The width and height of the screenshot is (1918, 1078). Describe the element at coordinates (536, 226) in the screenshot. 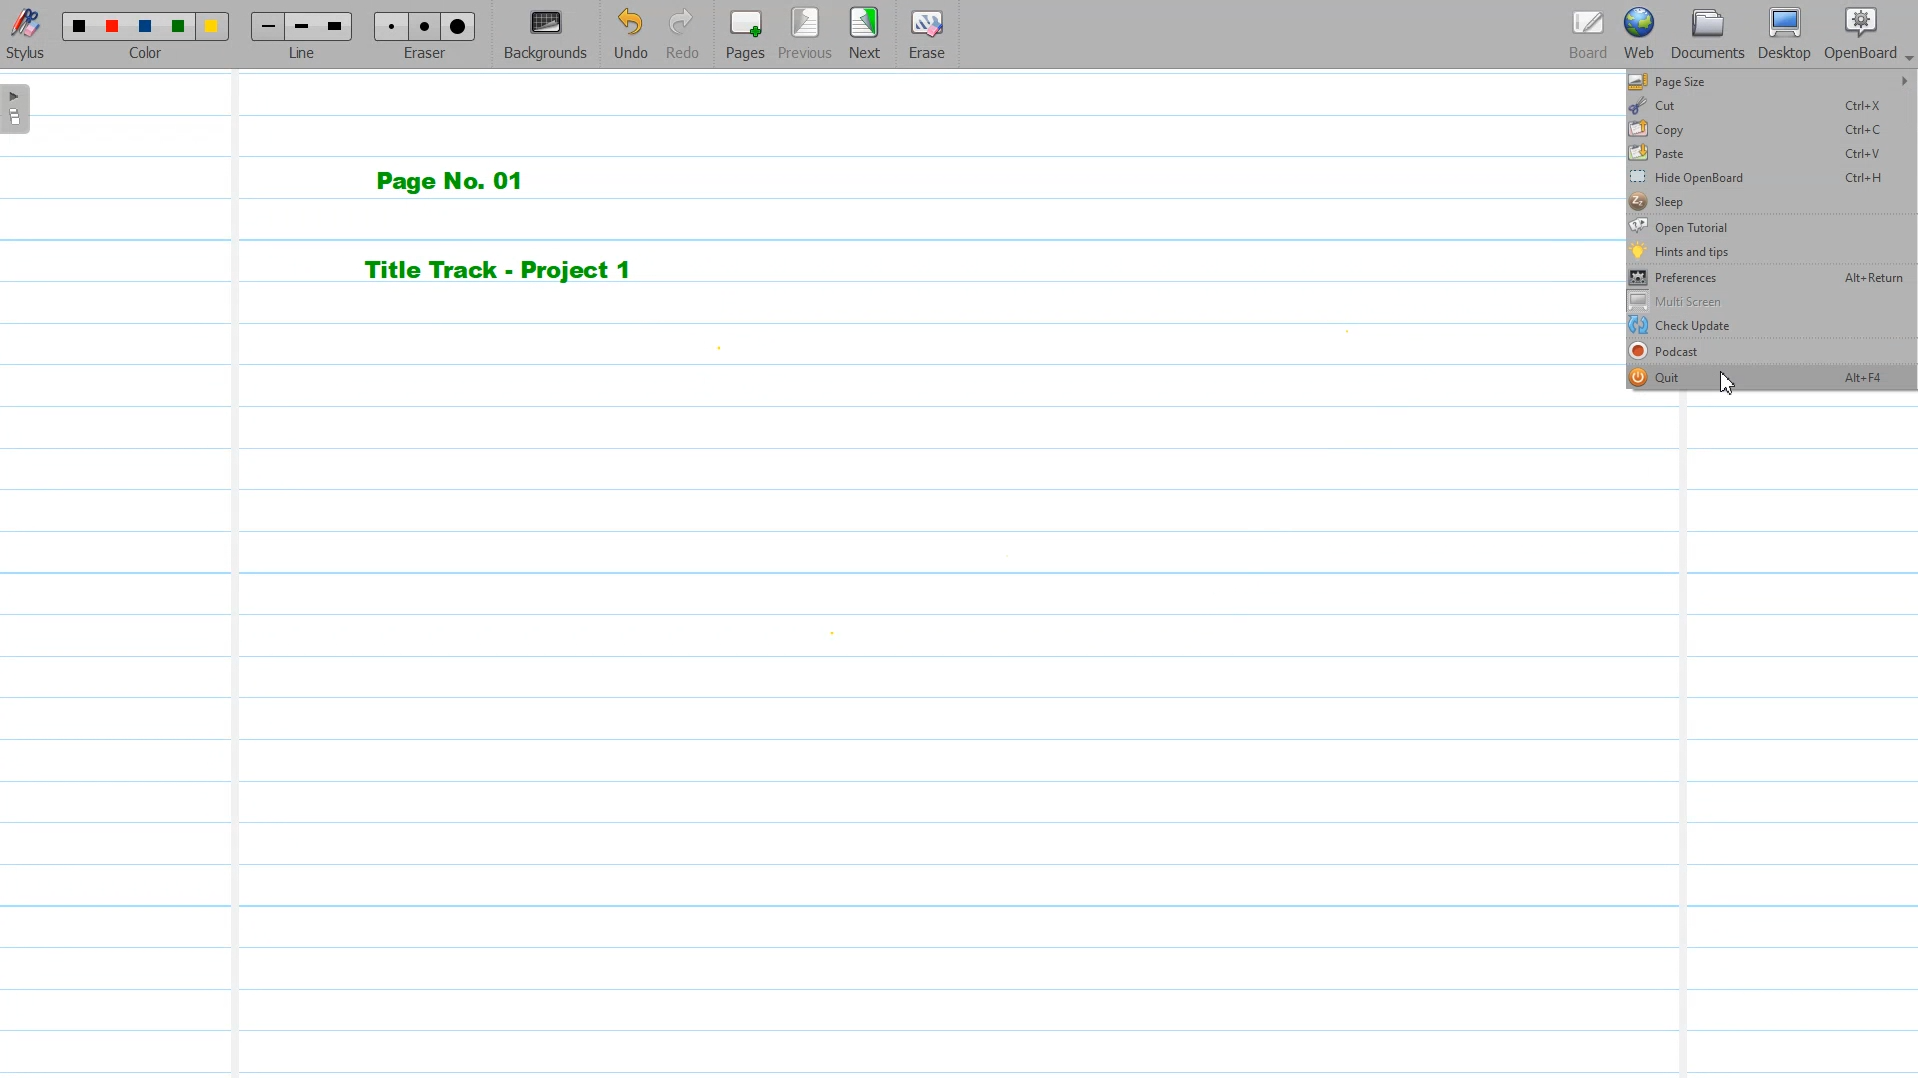

I see `Page No. 01
Title Track - Project 1` at that location.